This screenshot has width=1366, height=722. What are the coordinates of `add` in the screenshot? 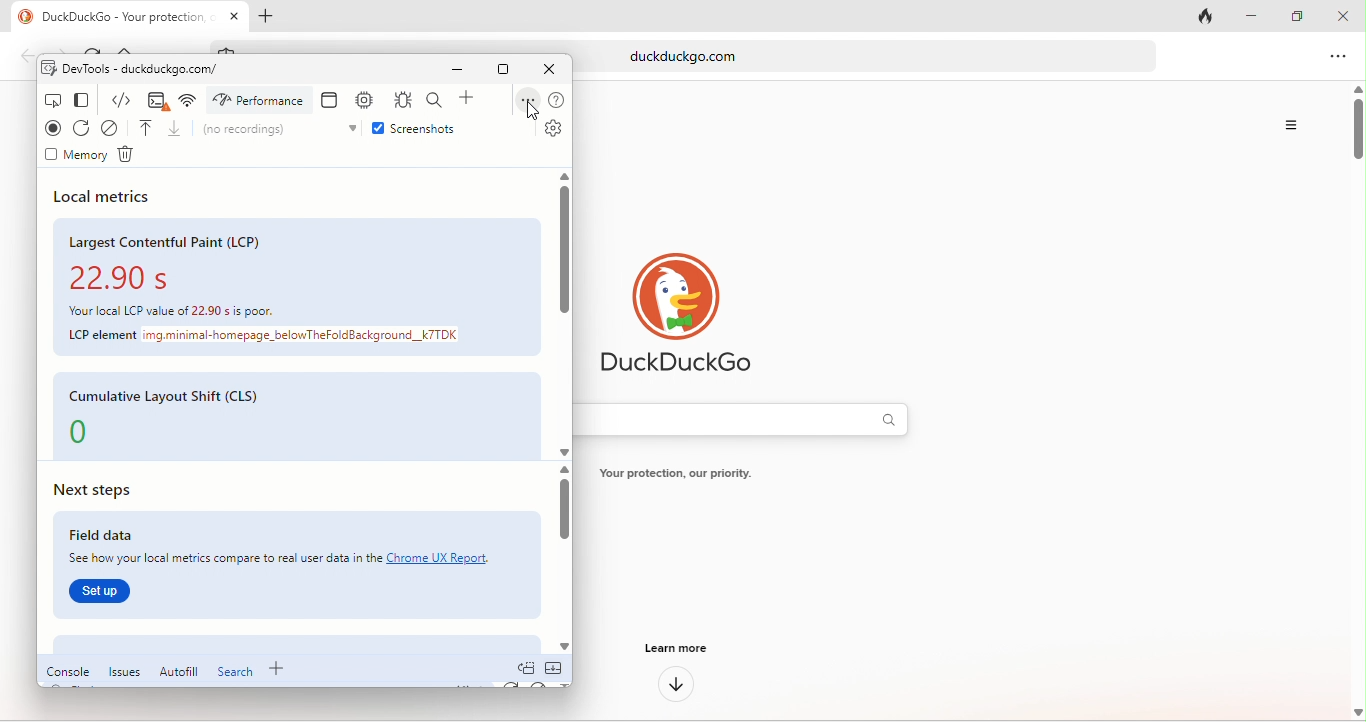 It's located at (474, 100).